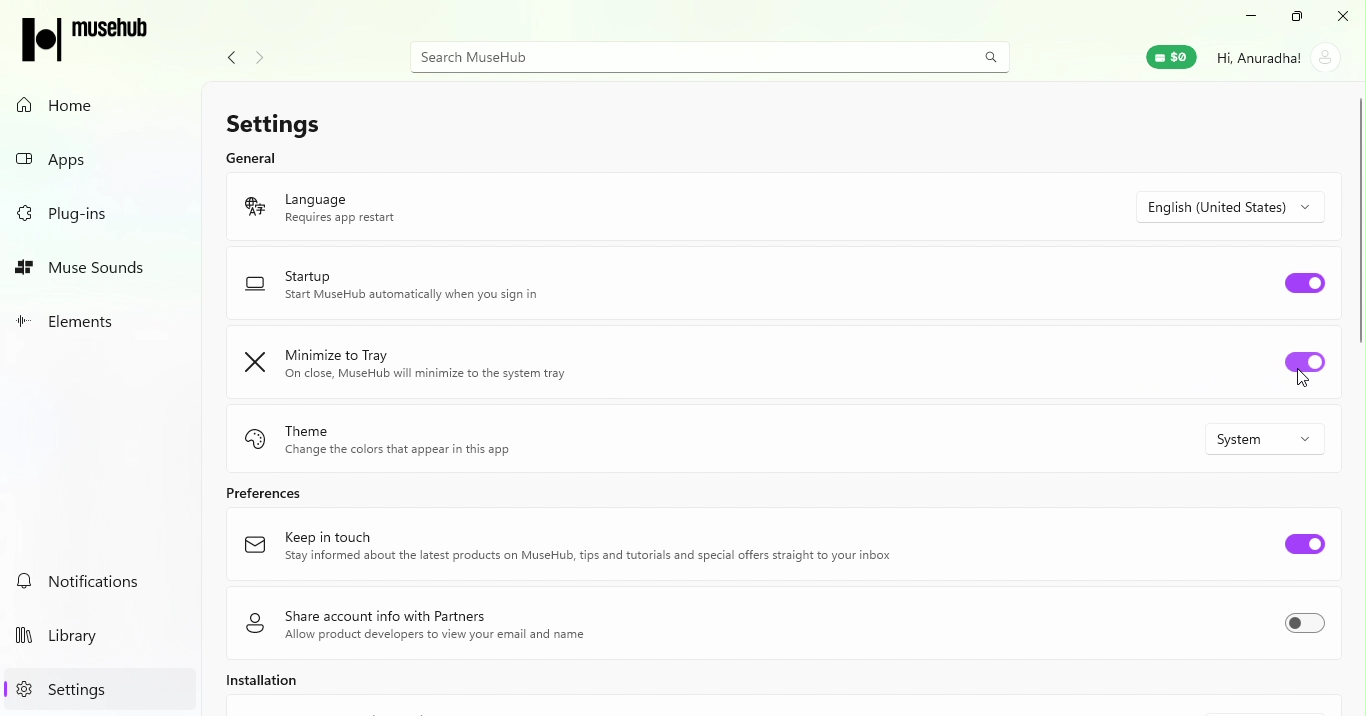 The image size is (1366, 716). Describe the element at coordinates (416, 439) in the screenshot. I see `Theme` at that location.